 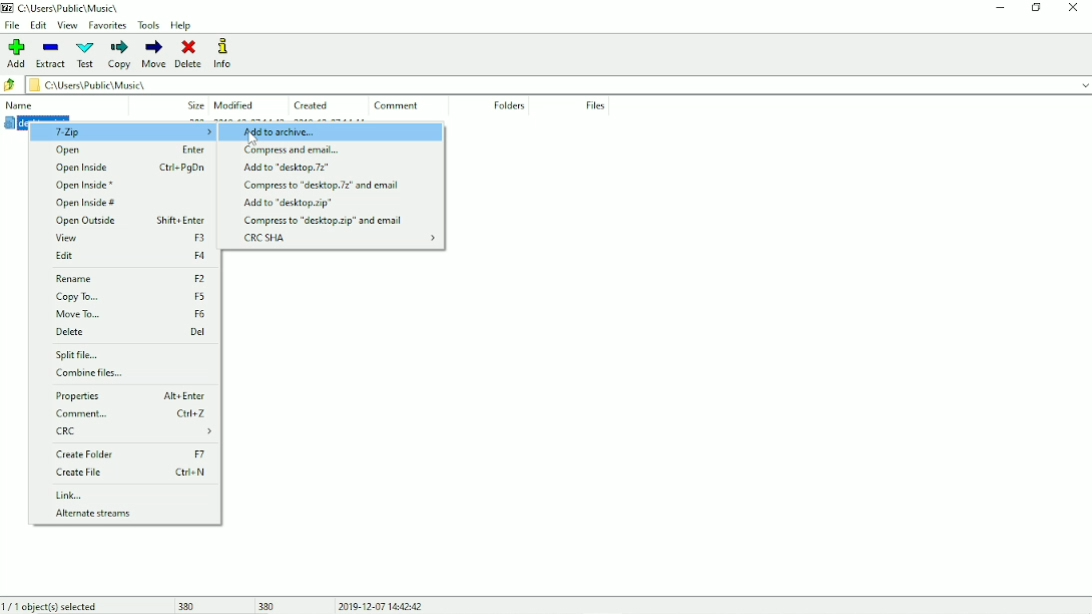 What do you see at coordinates (130, 332) in the screenshot?
I see `Delete` at bounding box center [130, 332].